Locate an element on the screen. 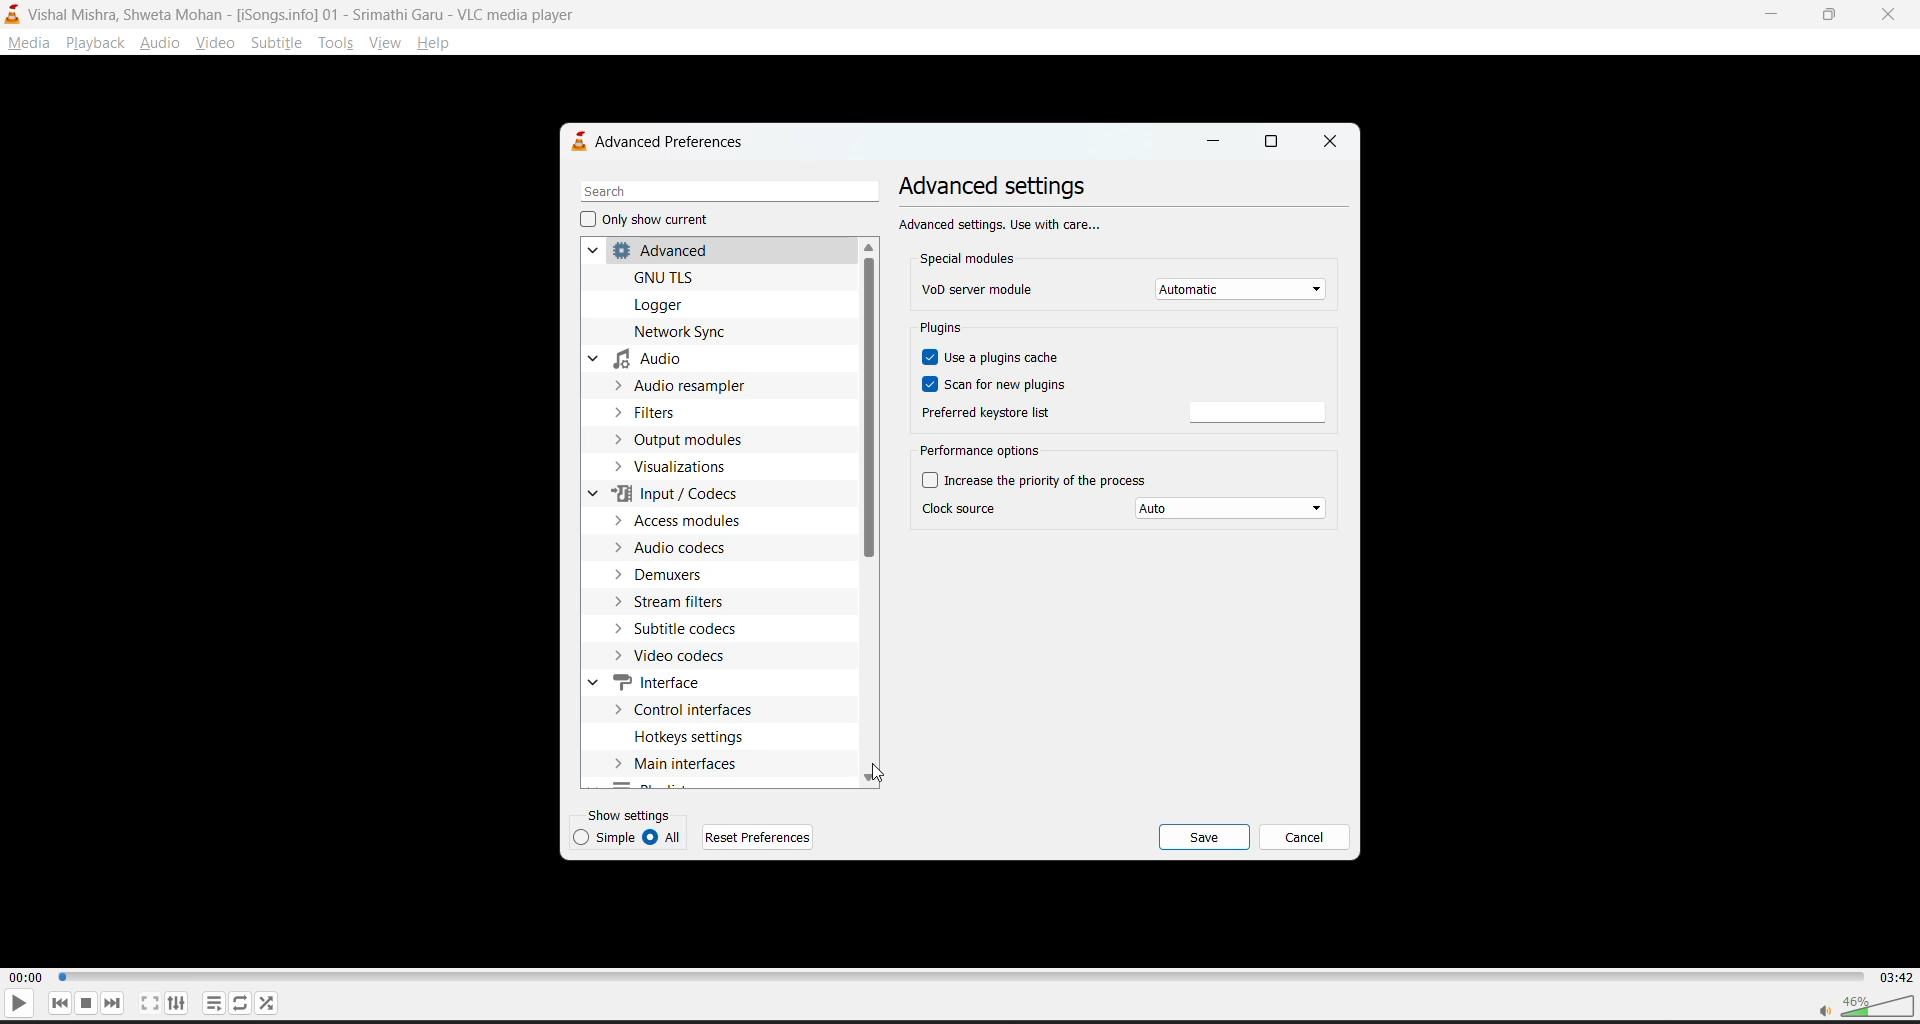  fullscreen is located at coordinates (147, 1003).